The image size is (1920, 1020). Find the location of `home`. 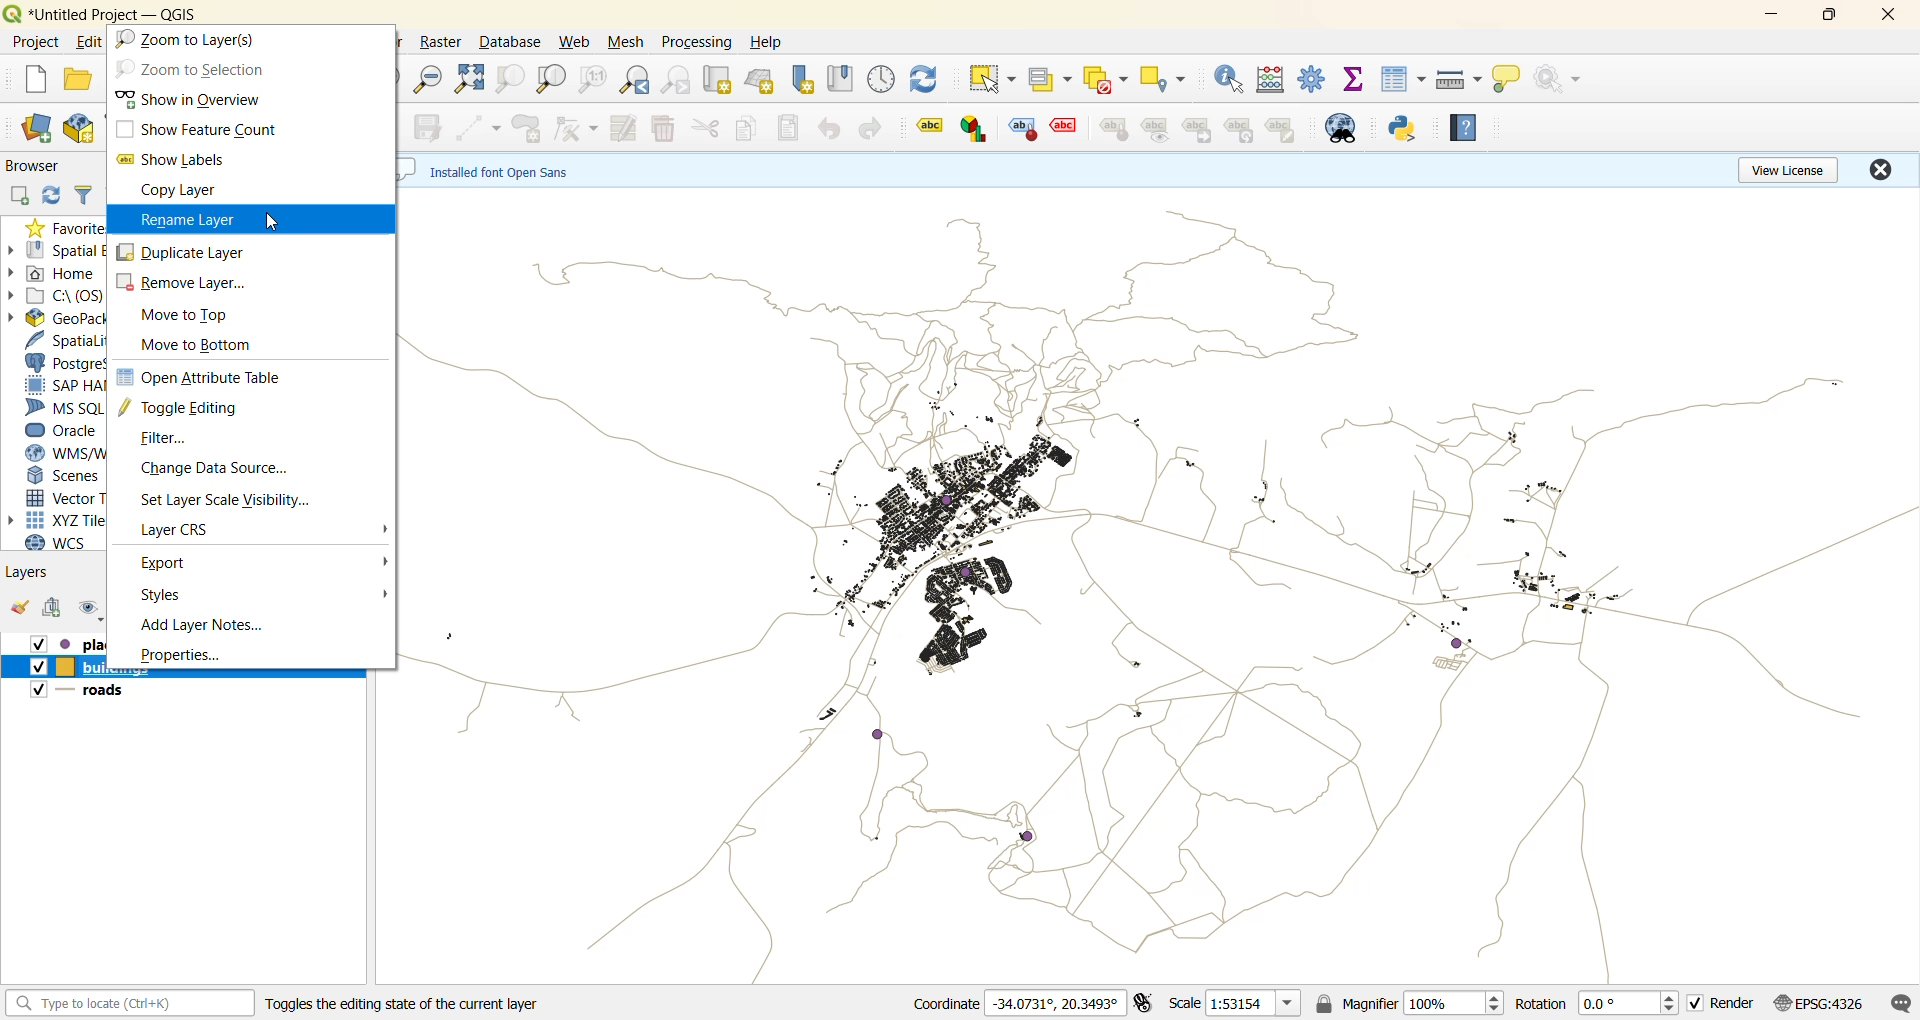

home is located at coordinates (55, 275).